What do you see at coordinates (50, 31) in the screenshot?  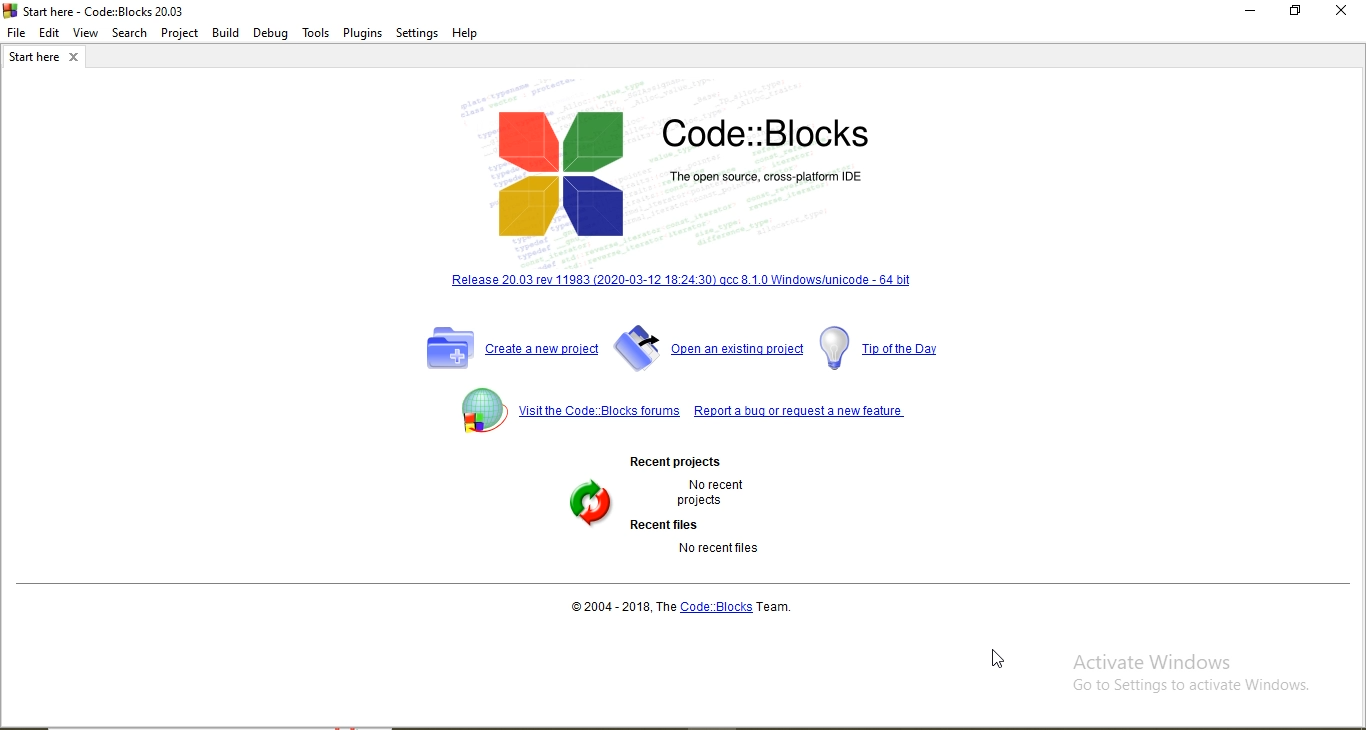 I see `Edit ` at bounding box center [50, 31].